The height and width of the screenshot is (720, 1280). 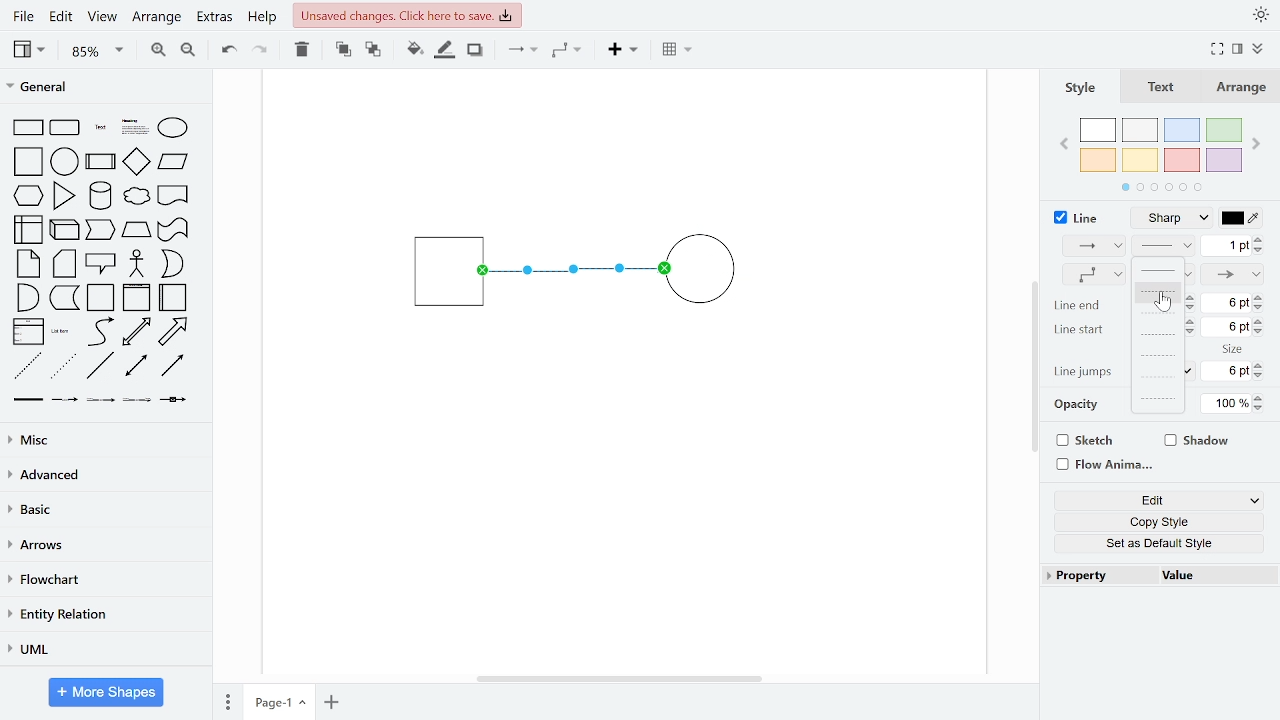 I want to click on vertical scroll bar, so click(x=1035, y=369).